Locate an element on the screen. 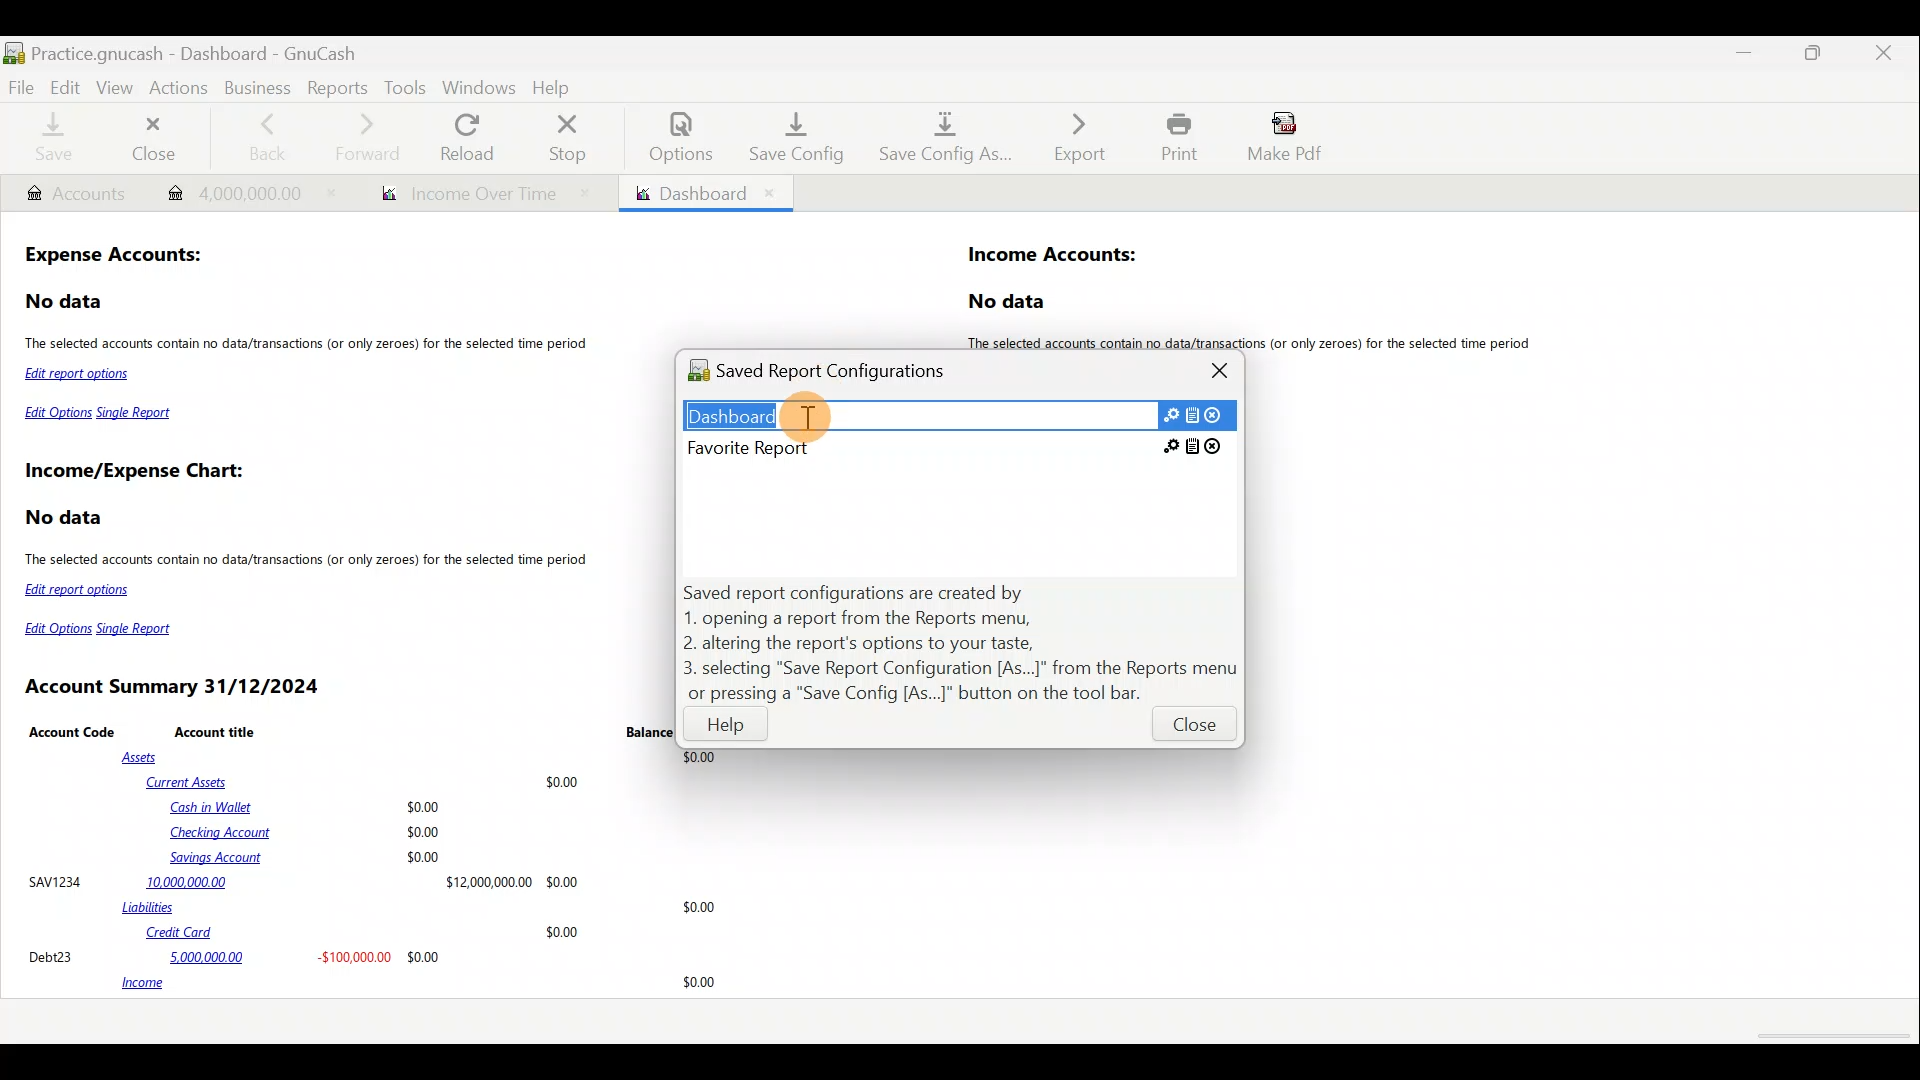 The height and width of the screenshot is (1080, 1920). Saved report configurations is located at coordinates (838, 374).